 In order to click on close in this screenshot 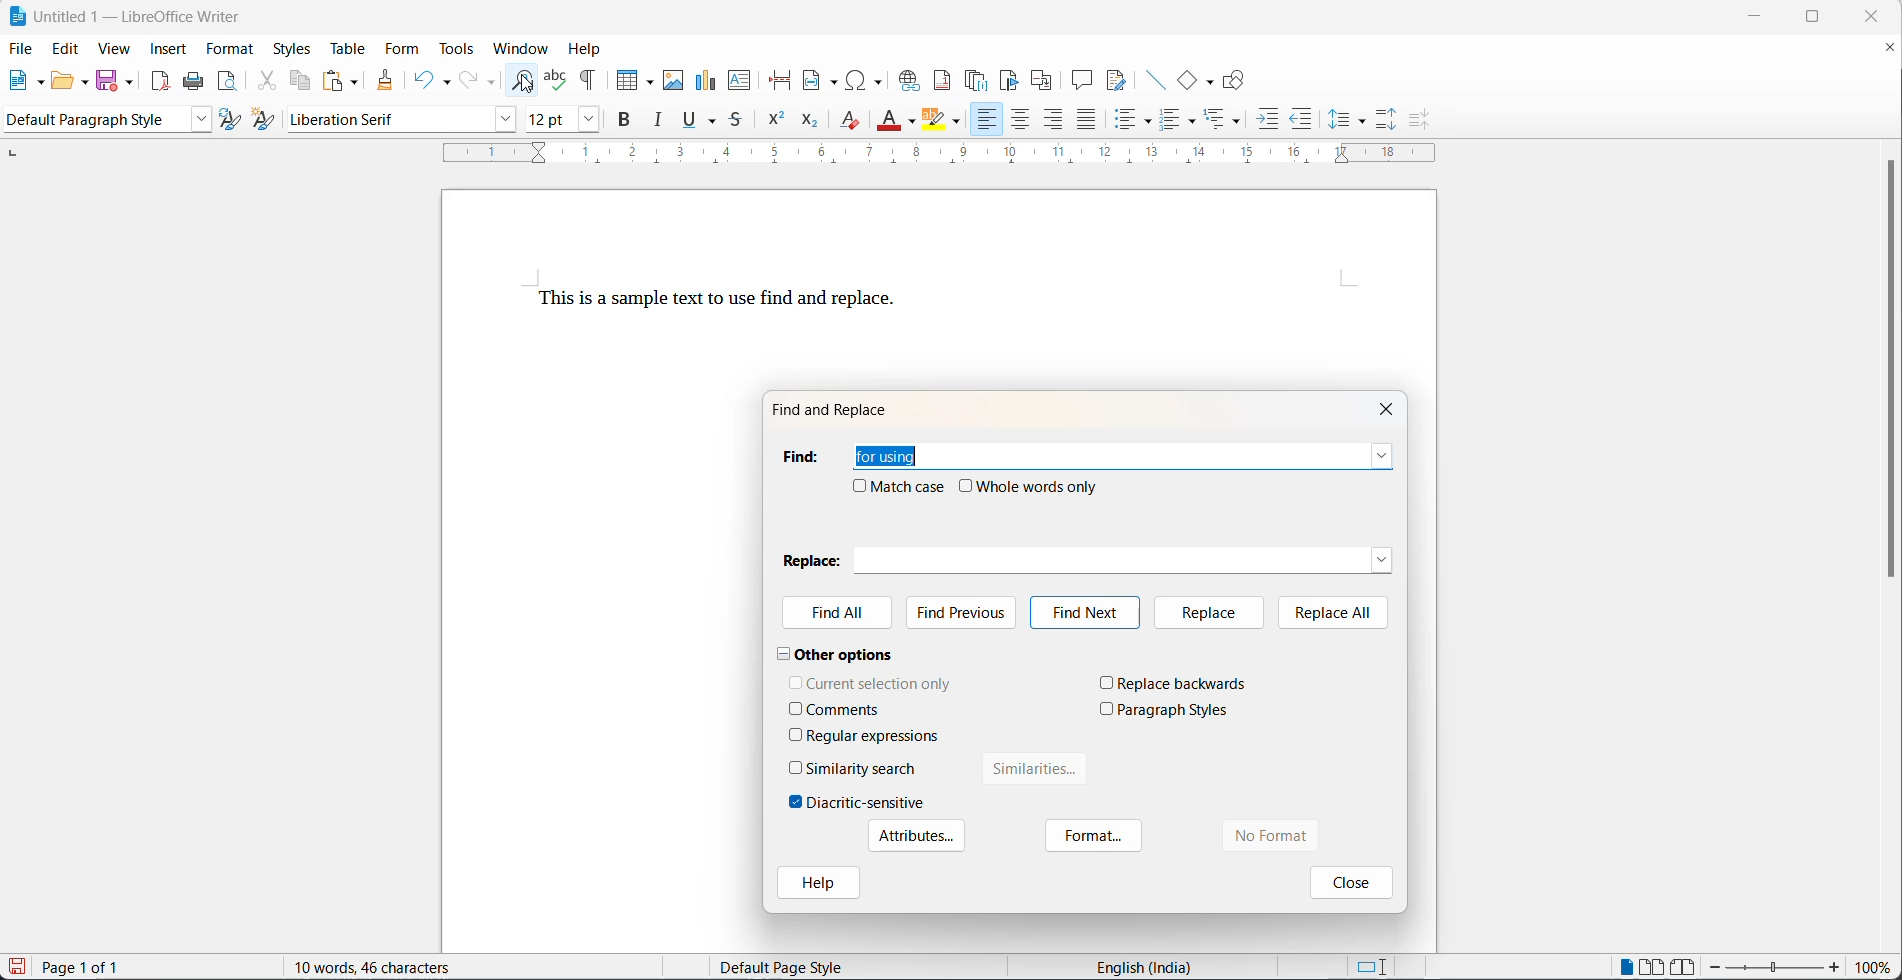, I will do `click(1391, 407)`.